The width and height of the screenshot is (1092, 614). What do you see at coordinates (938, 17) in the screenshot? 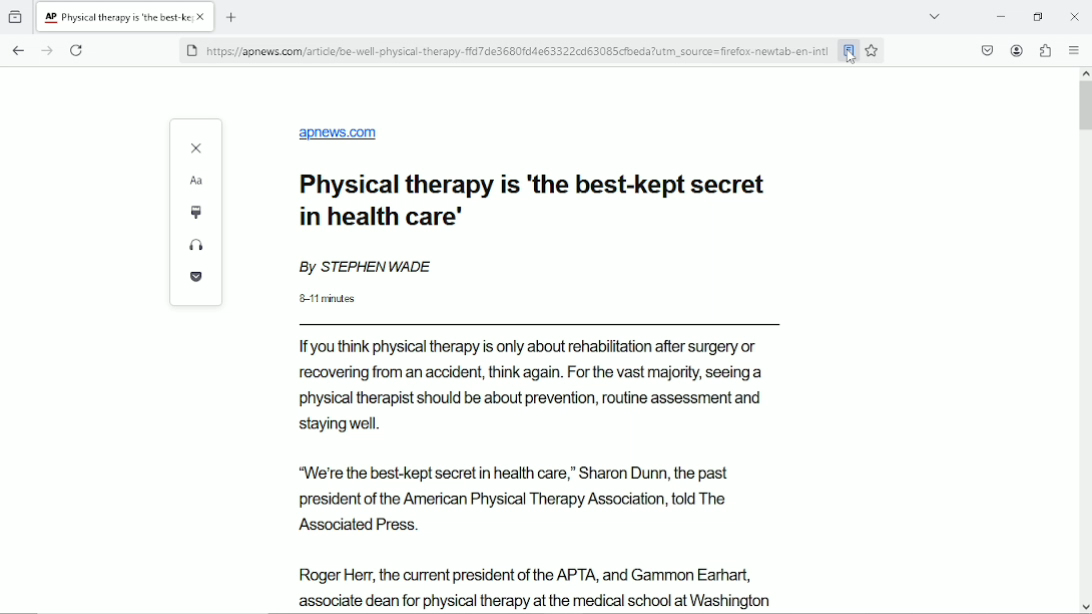
I see `list all tabs` at bounding box center [938, 17].